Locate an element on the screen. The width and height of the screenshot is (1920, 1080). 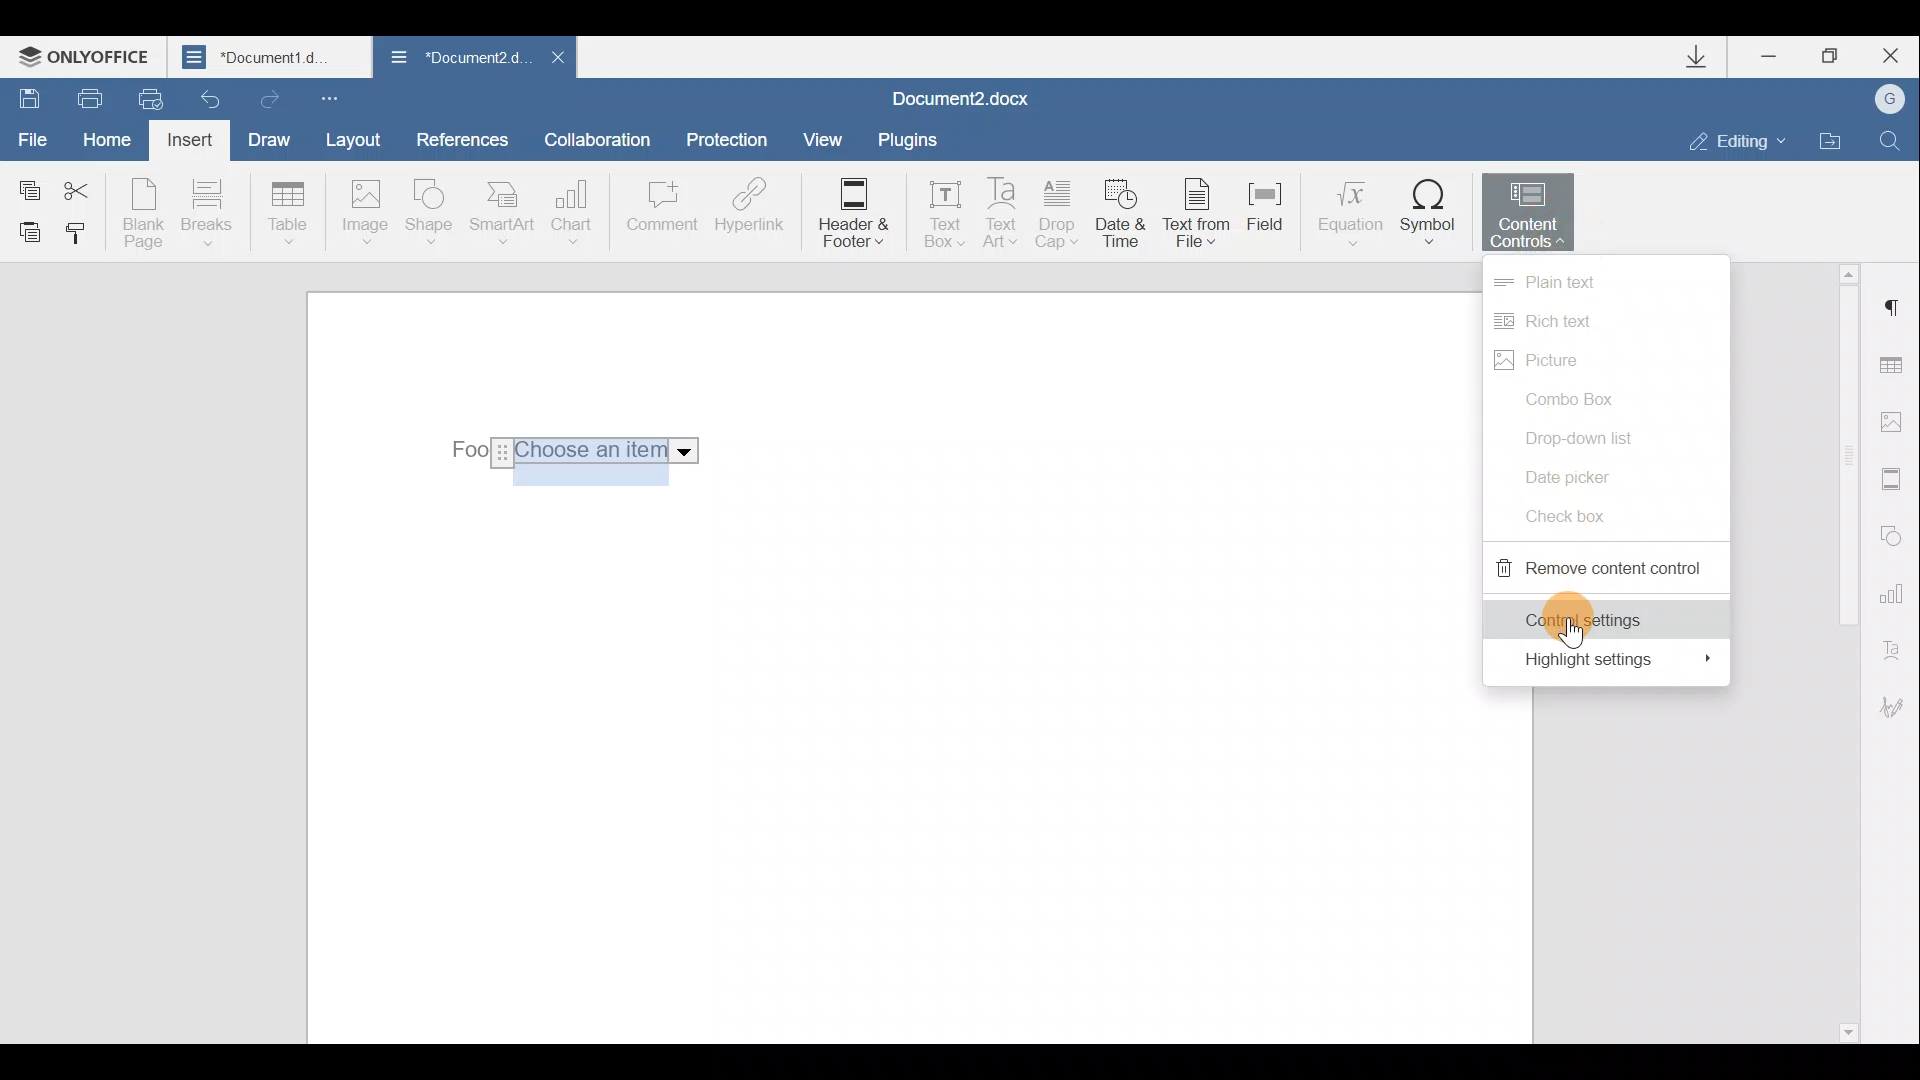
Home is located at coordinates (114, 142).